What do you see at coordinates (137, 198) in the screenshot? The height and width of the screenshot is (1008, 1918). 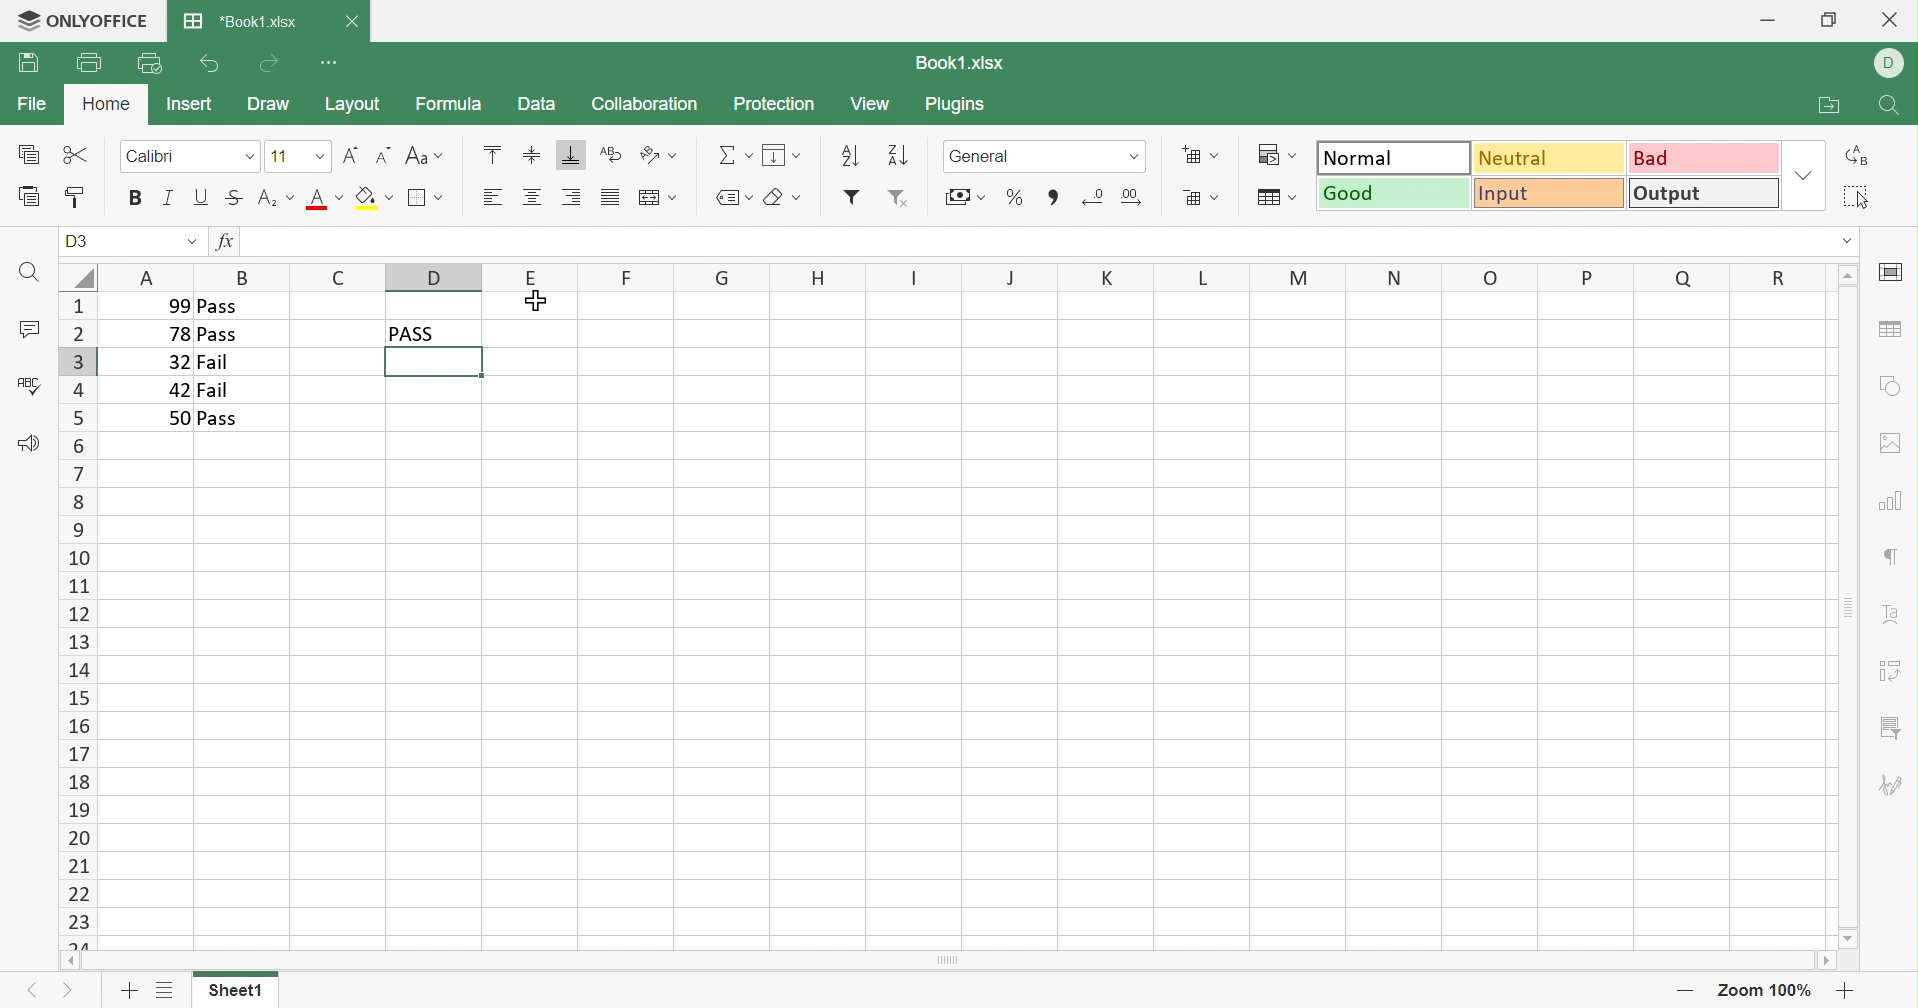 I see `Bold` at bounding box center [137, 198].